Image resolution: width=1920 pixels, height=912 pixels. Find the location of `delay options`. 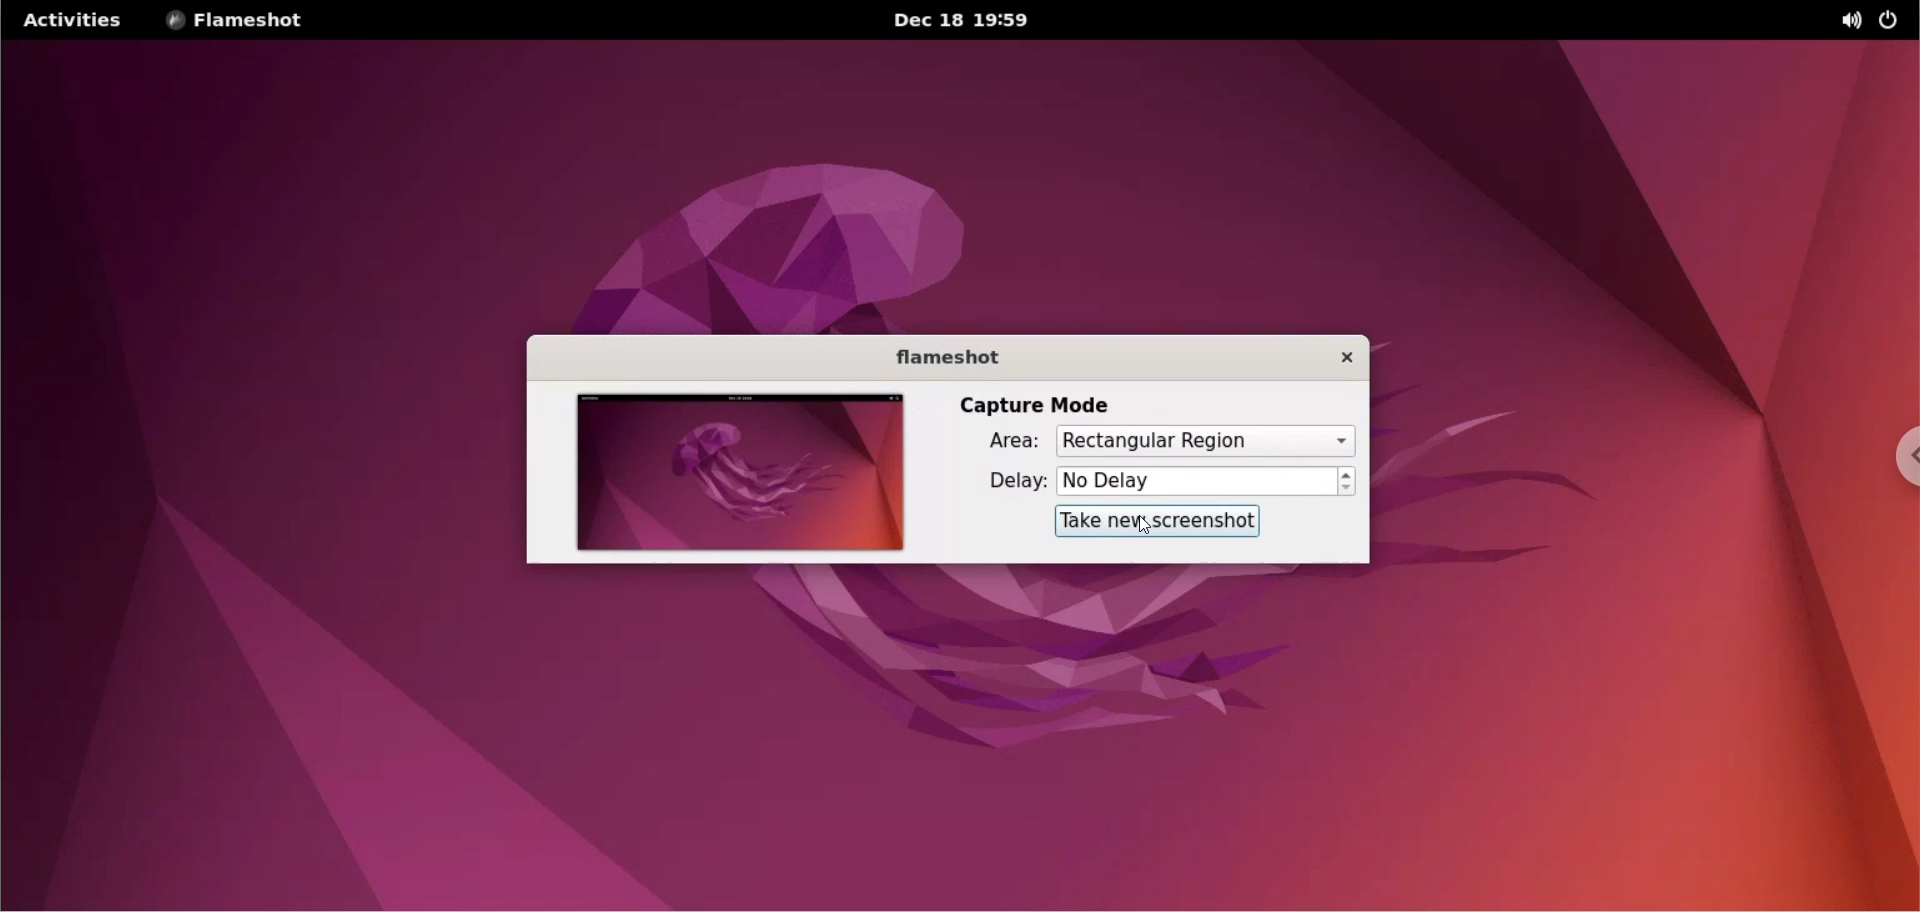

delay options is located at coordinates (1197, 481).